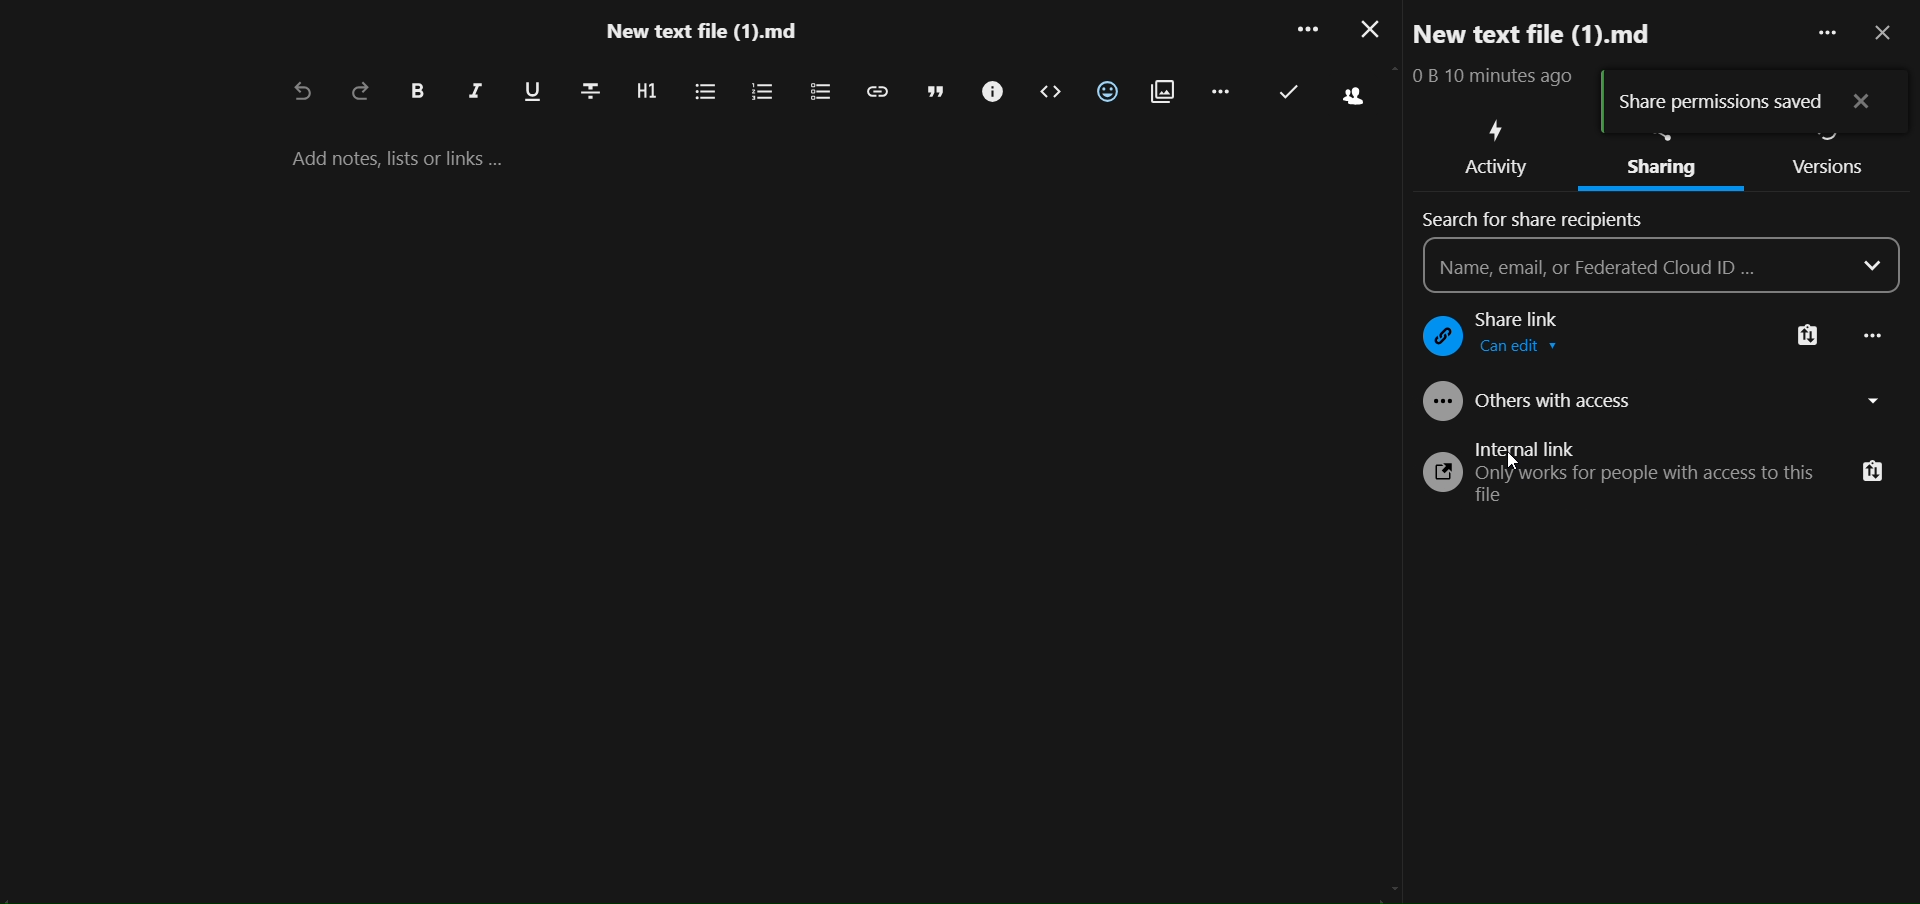 The width and height of the screenshot is (1920, 904). What do you see at coordinates (1874, 266) in the screenshot?
I see `dropdown` at bounding box center [1874, 266].